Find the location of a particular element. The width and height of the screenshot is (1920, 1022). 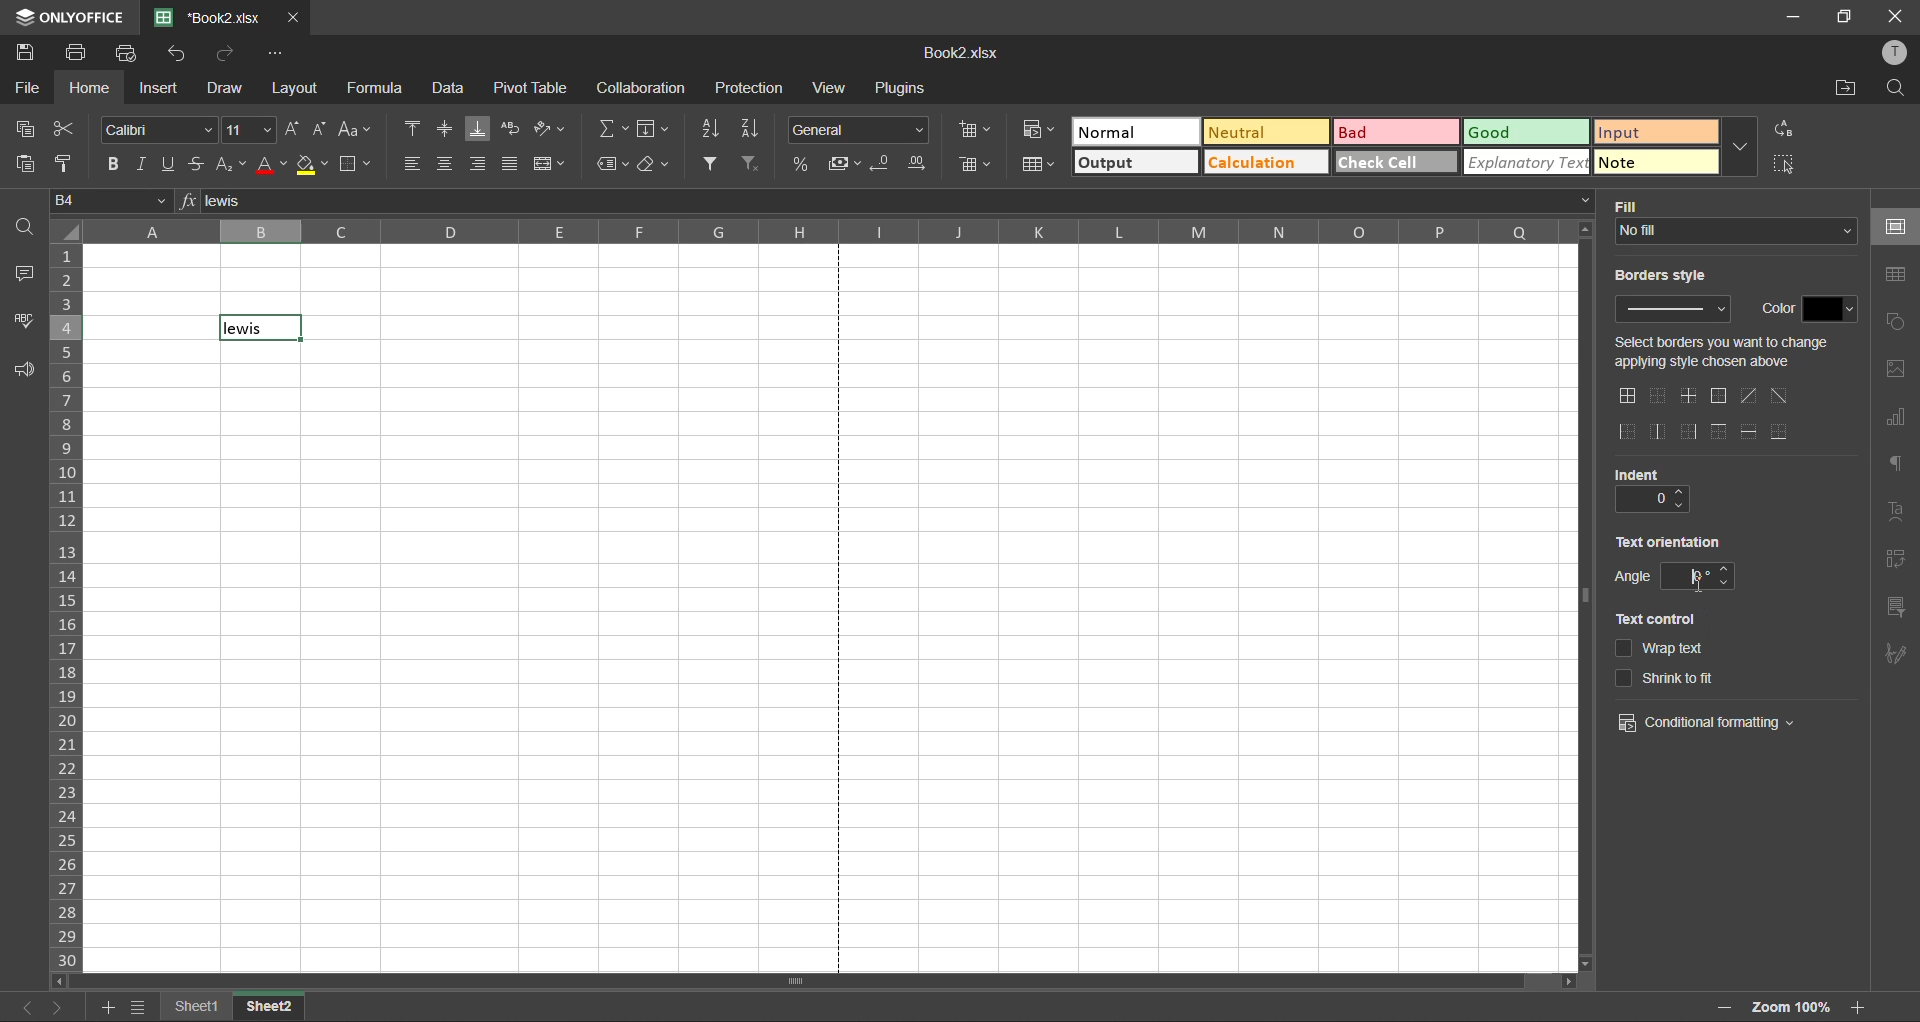

charts is located at coordinates (1894, 422).